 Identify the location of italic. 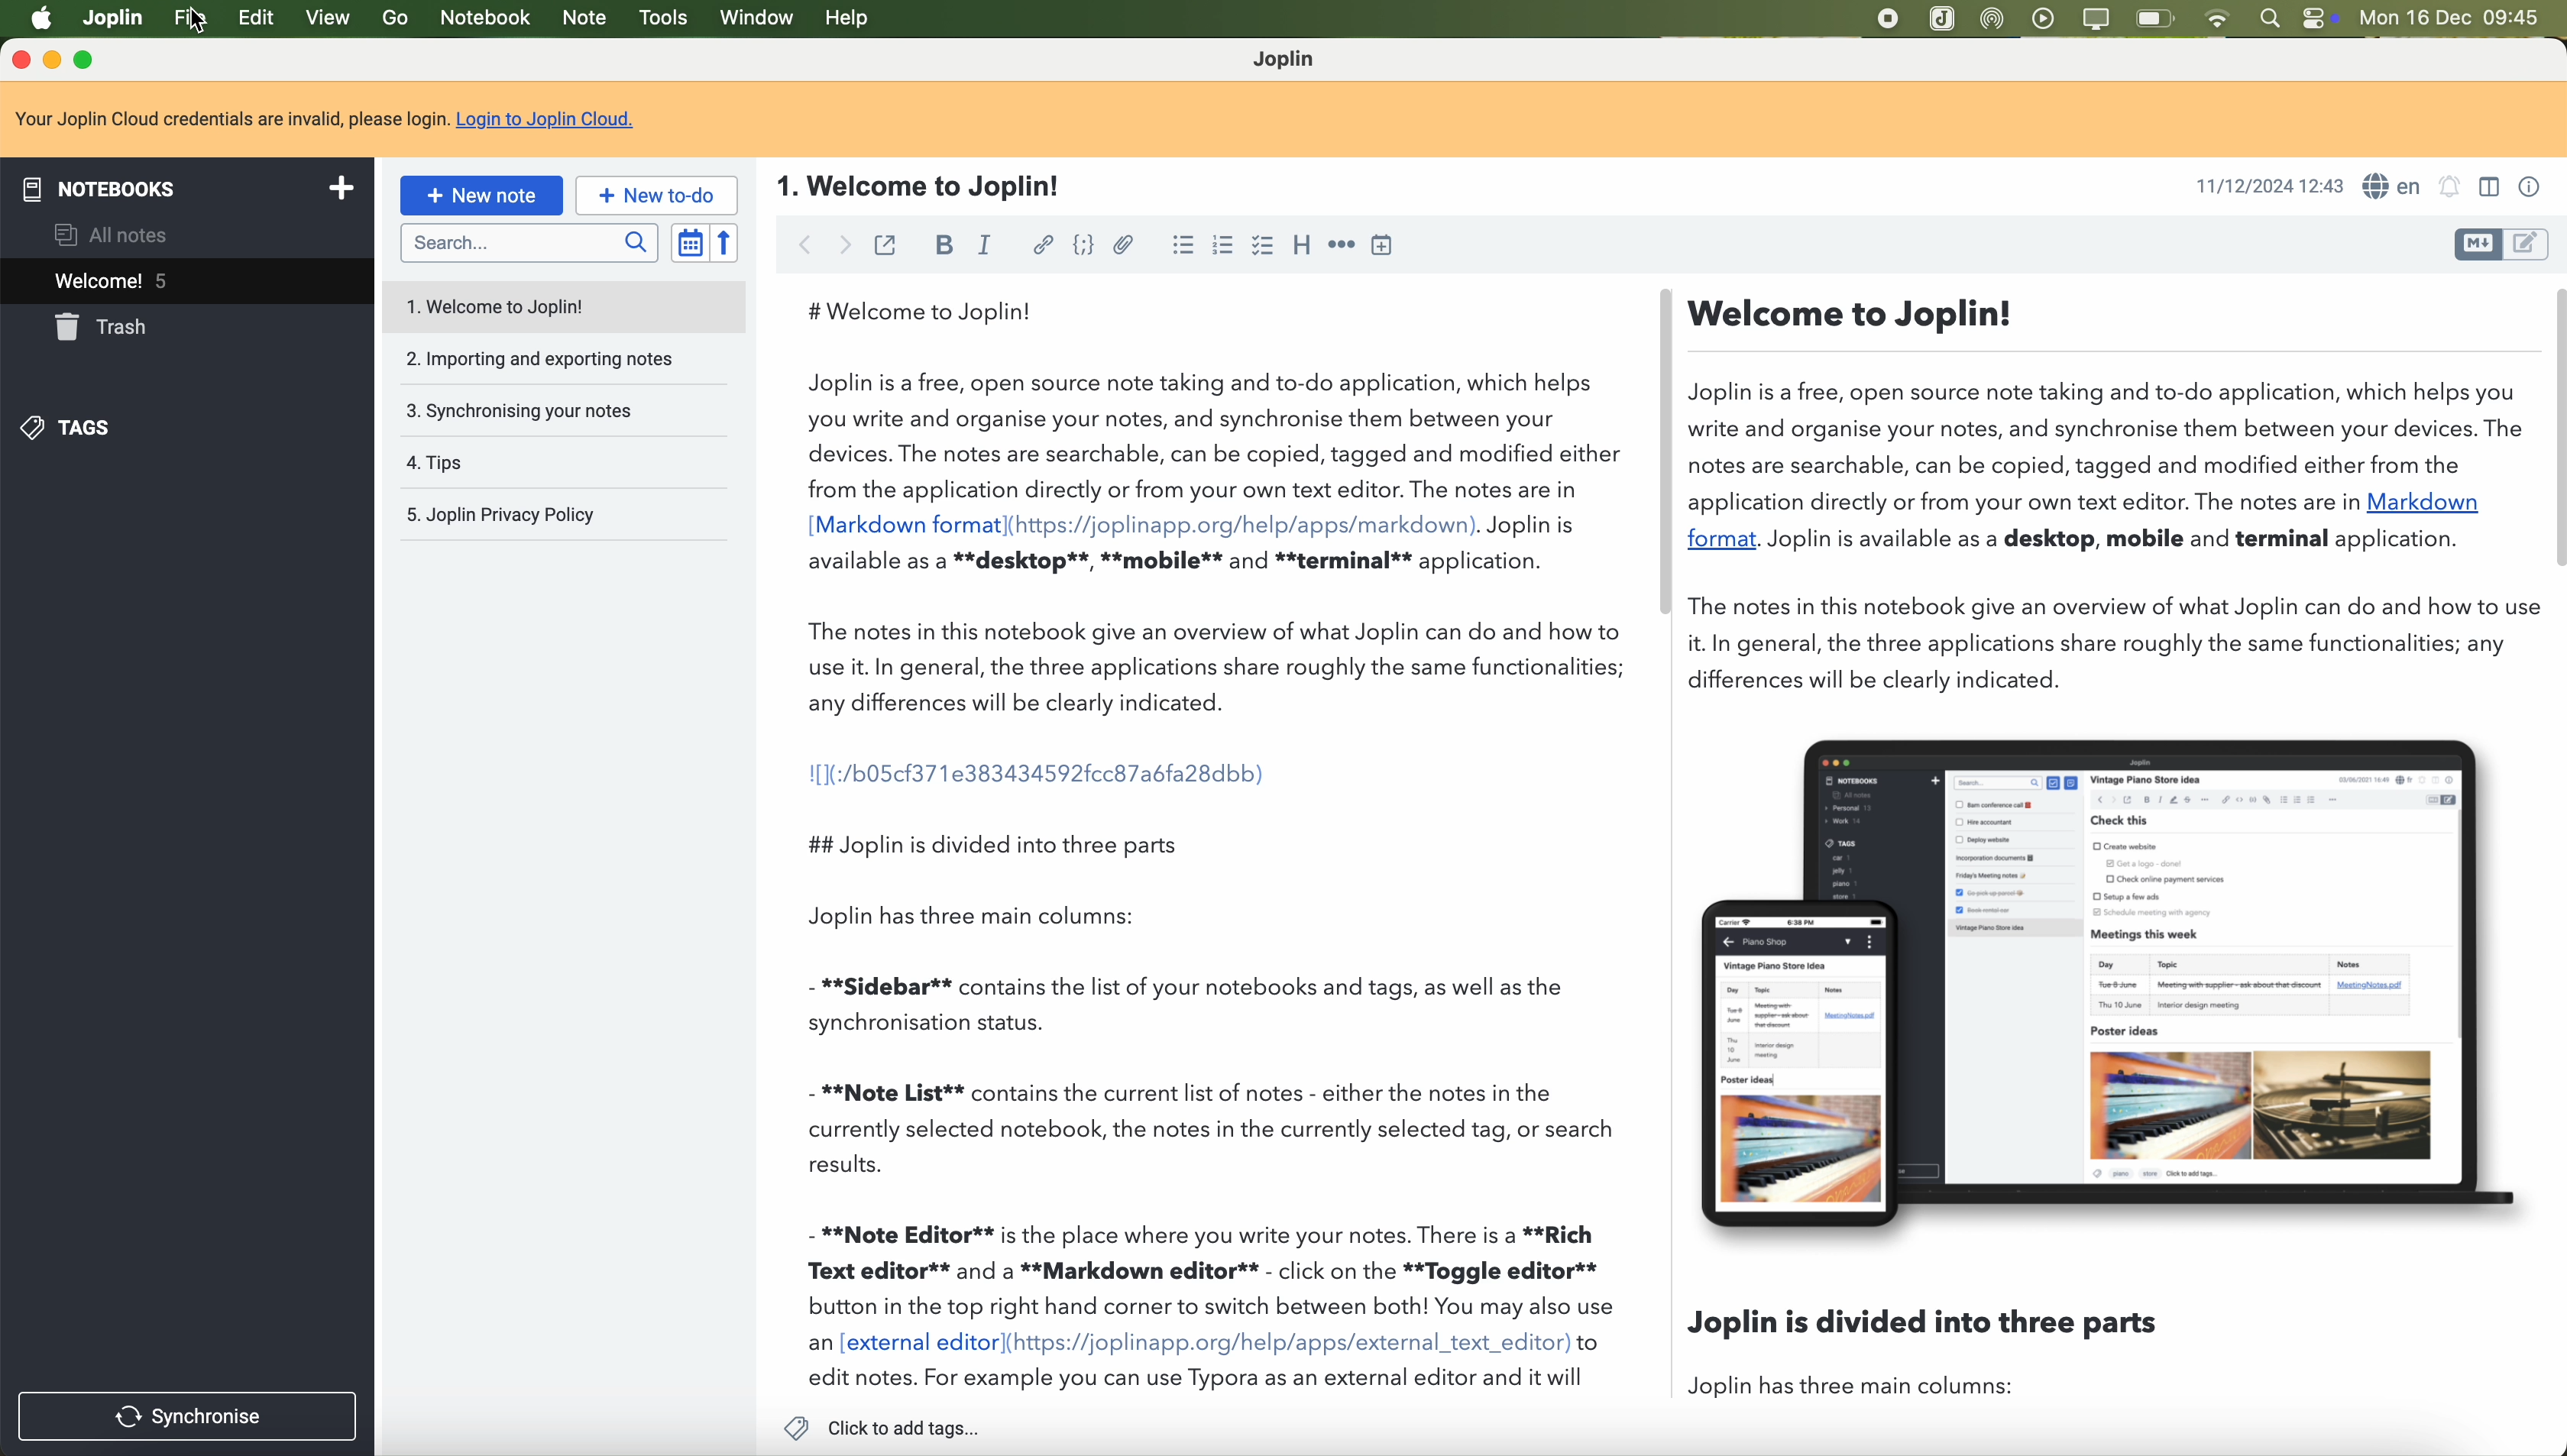
(988, 244).